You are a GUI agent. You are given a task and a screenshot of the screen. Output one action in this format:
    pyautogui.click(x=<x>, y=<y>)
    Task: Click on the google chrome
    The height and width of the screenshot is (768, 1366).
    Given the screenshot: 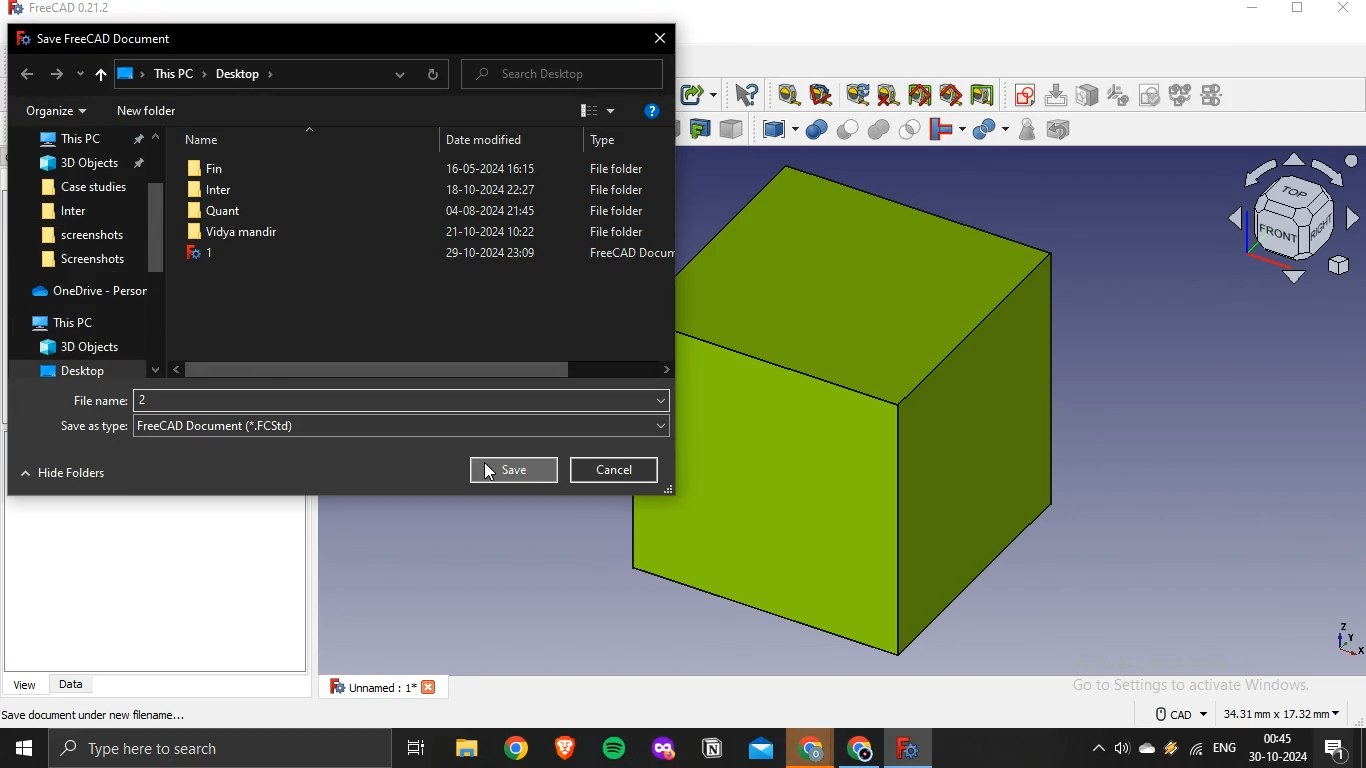 What is the action you would take?
    pyautogui.click(x=516, y=748)
    